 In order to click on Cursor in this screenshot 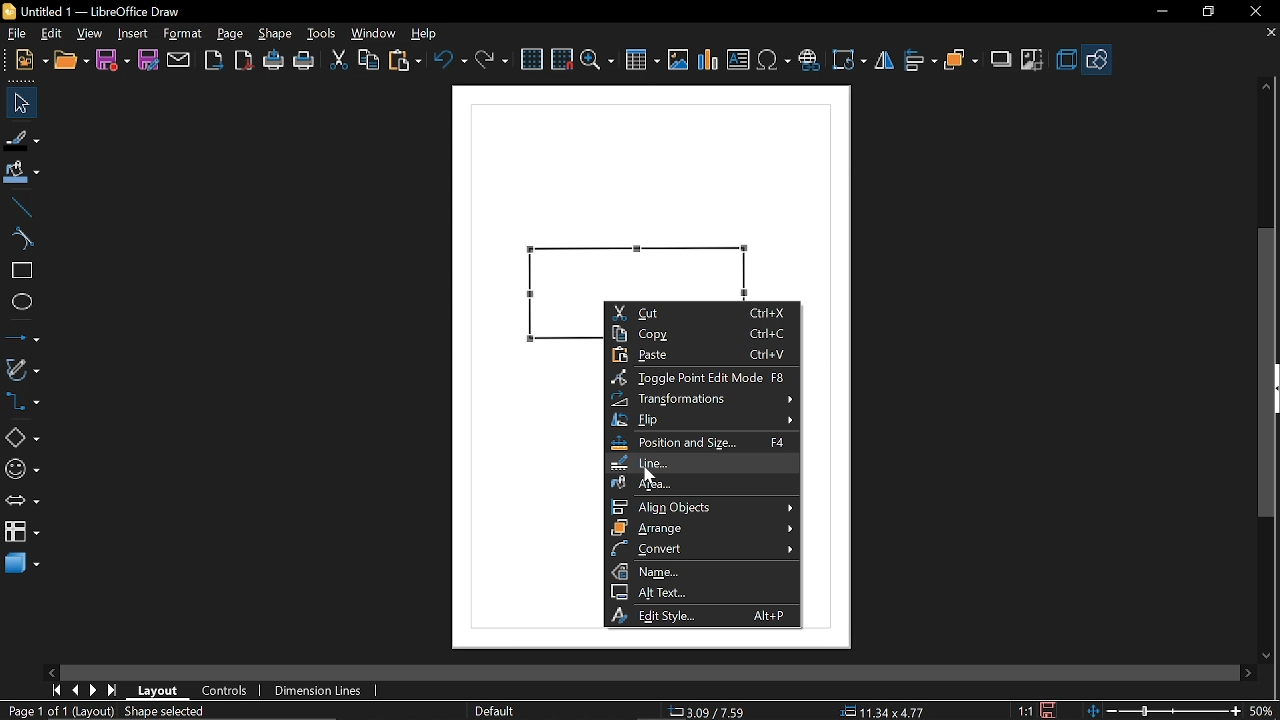, I will do `click(651, 475)`.